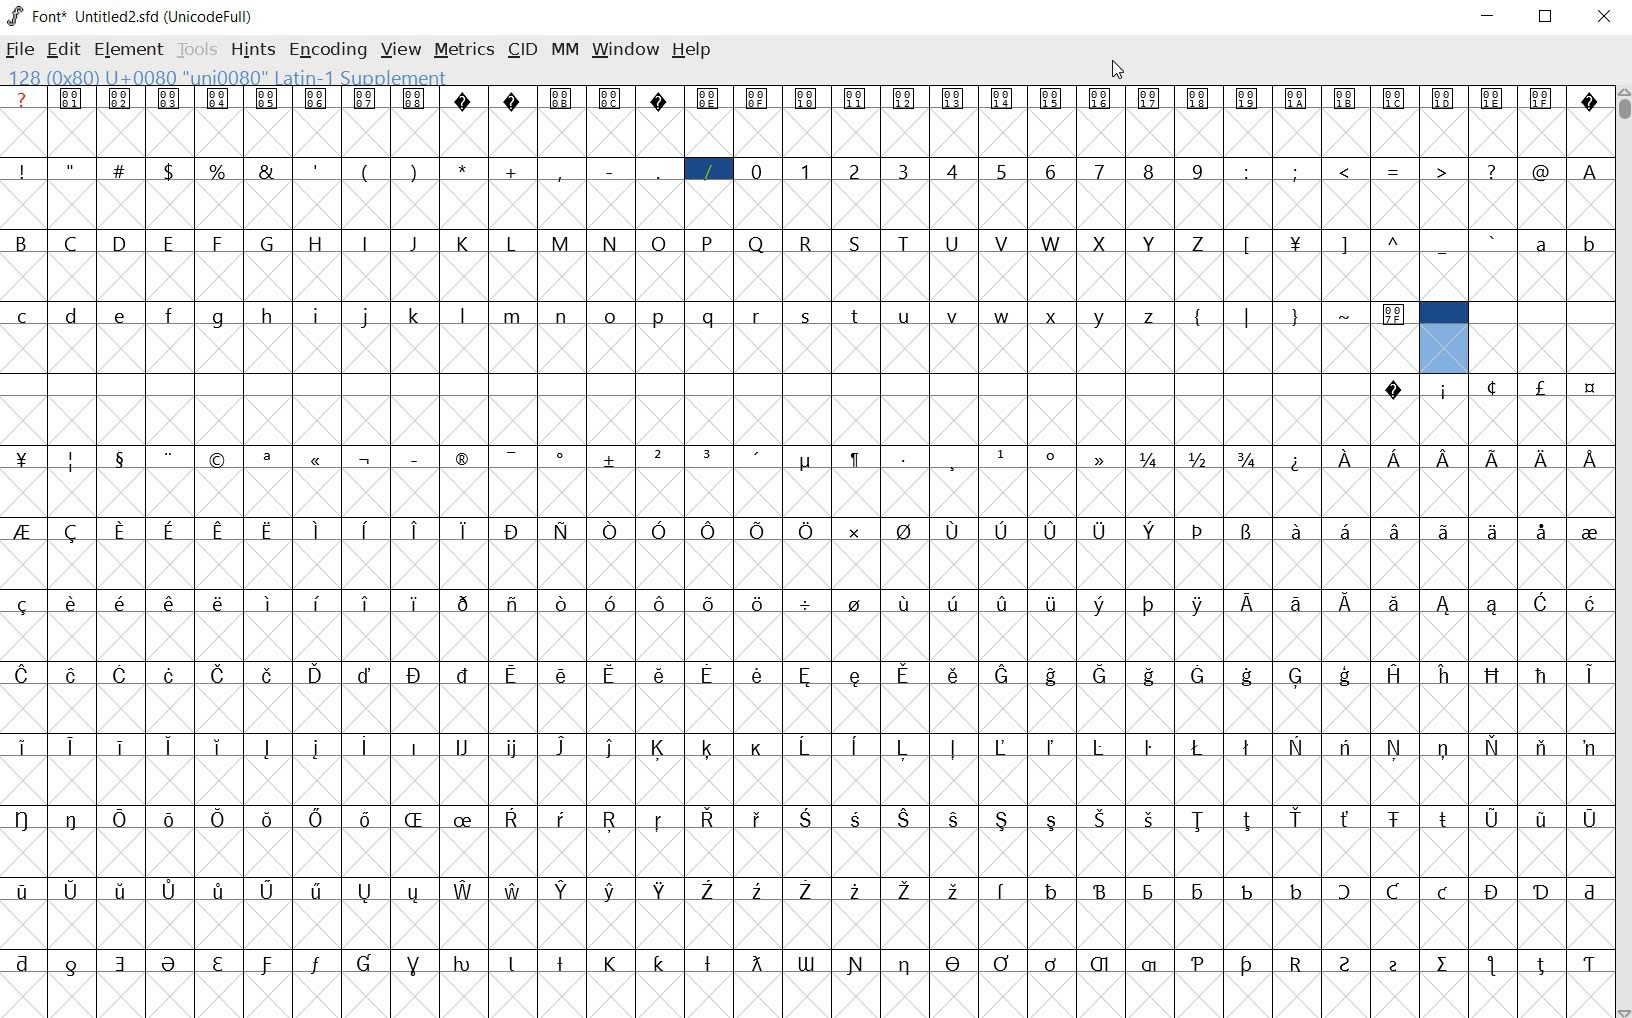  I want to click on Symbol, so click(758, 891).